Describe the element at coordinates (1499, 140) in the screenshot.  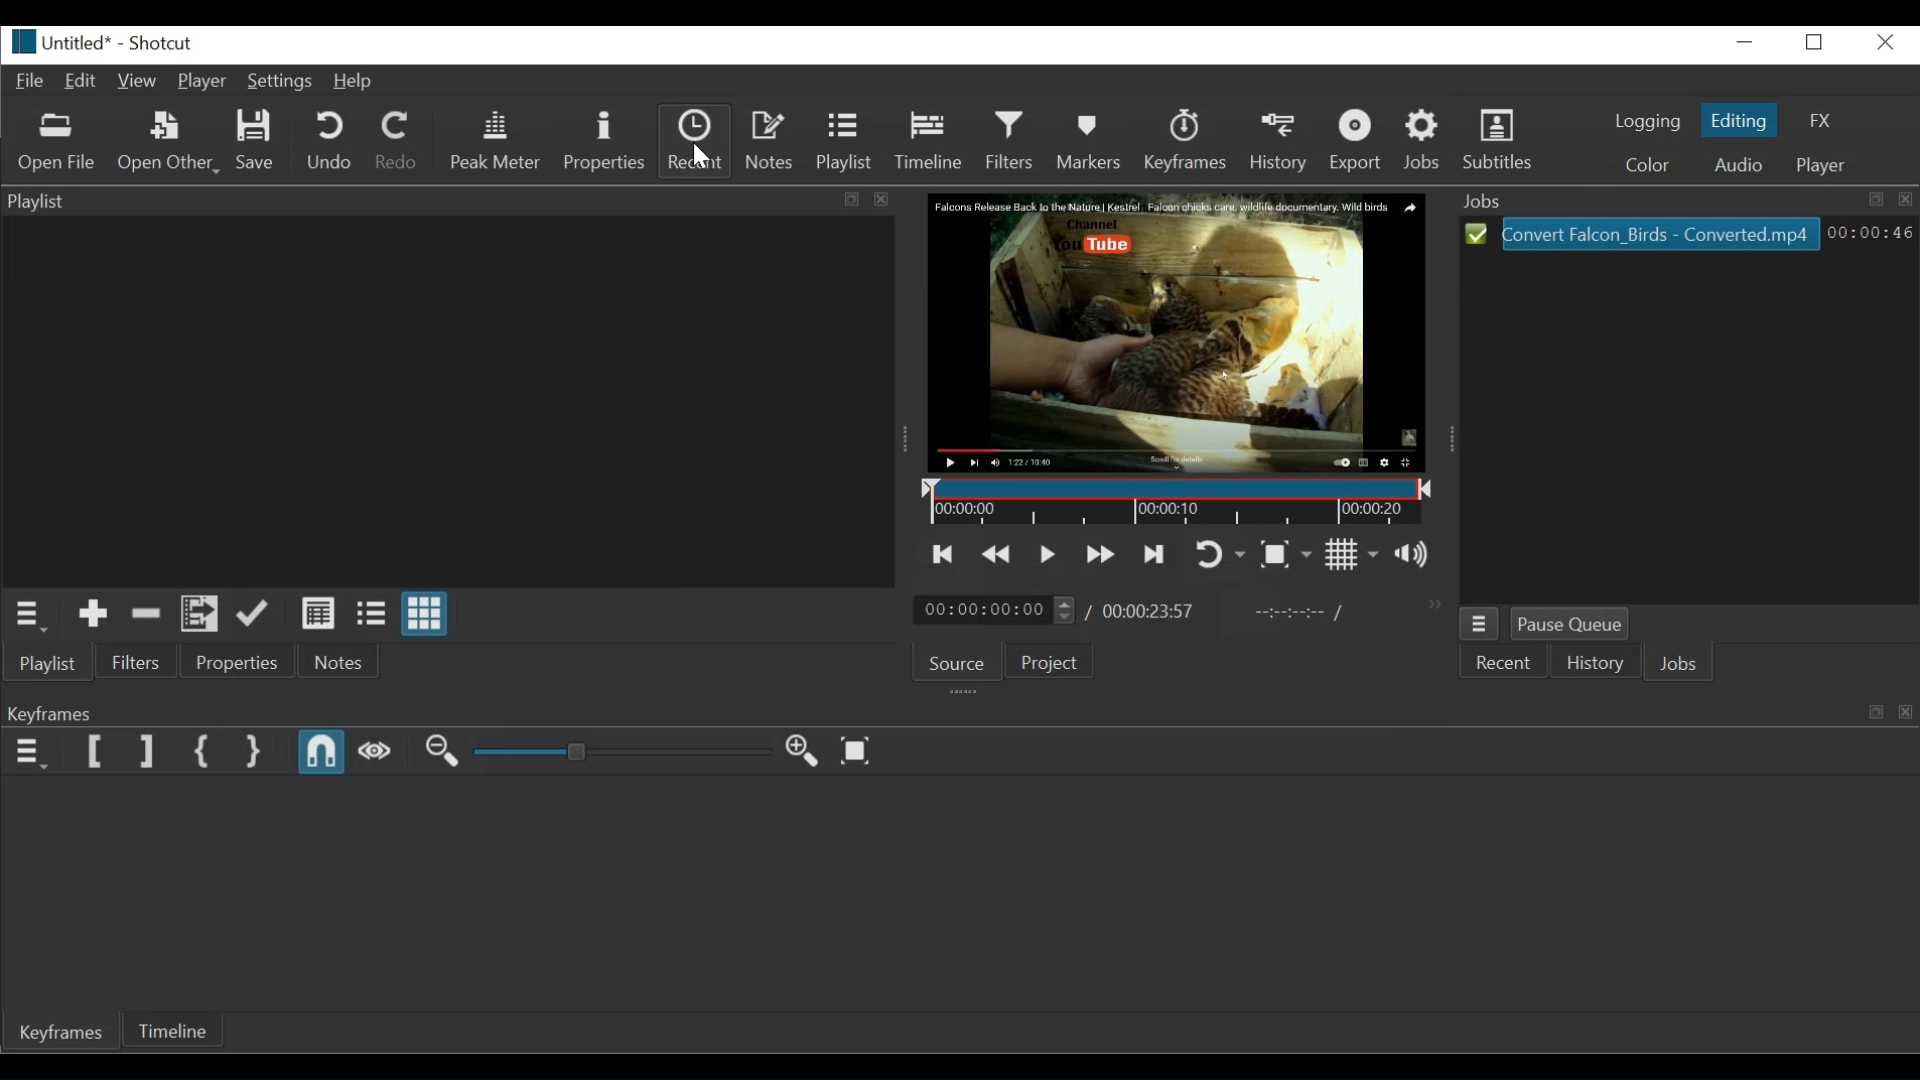
I see `Subtitles` at that location.